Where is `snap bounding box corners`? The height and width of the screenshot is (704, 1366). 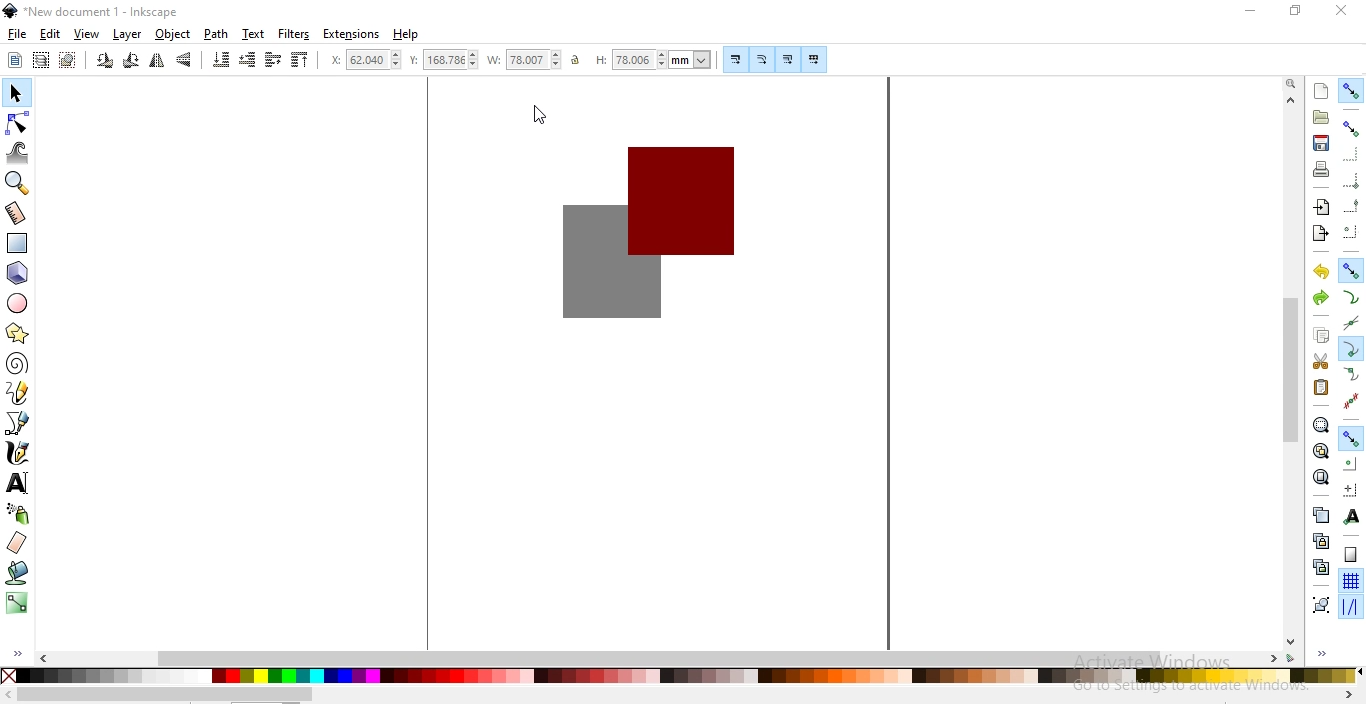 snap bounding box corners is located at coordinates (1352, 178).